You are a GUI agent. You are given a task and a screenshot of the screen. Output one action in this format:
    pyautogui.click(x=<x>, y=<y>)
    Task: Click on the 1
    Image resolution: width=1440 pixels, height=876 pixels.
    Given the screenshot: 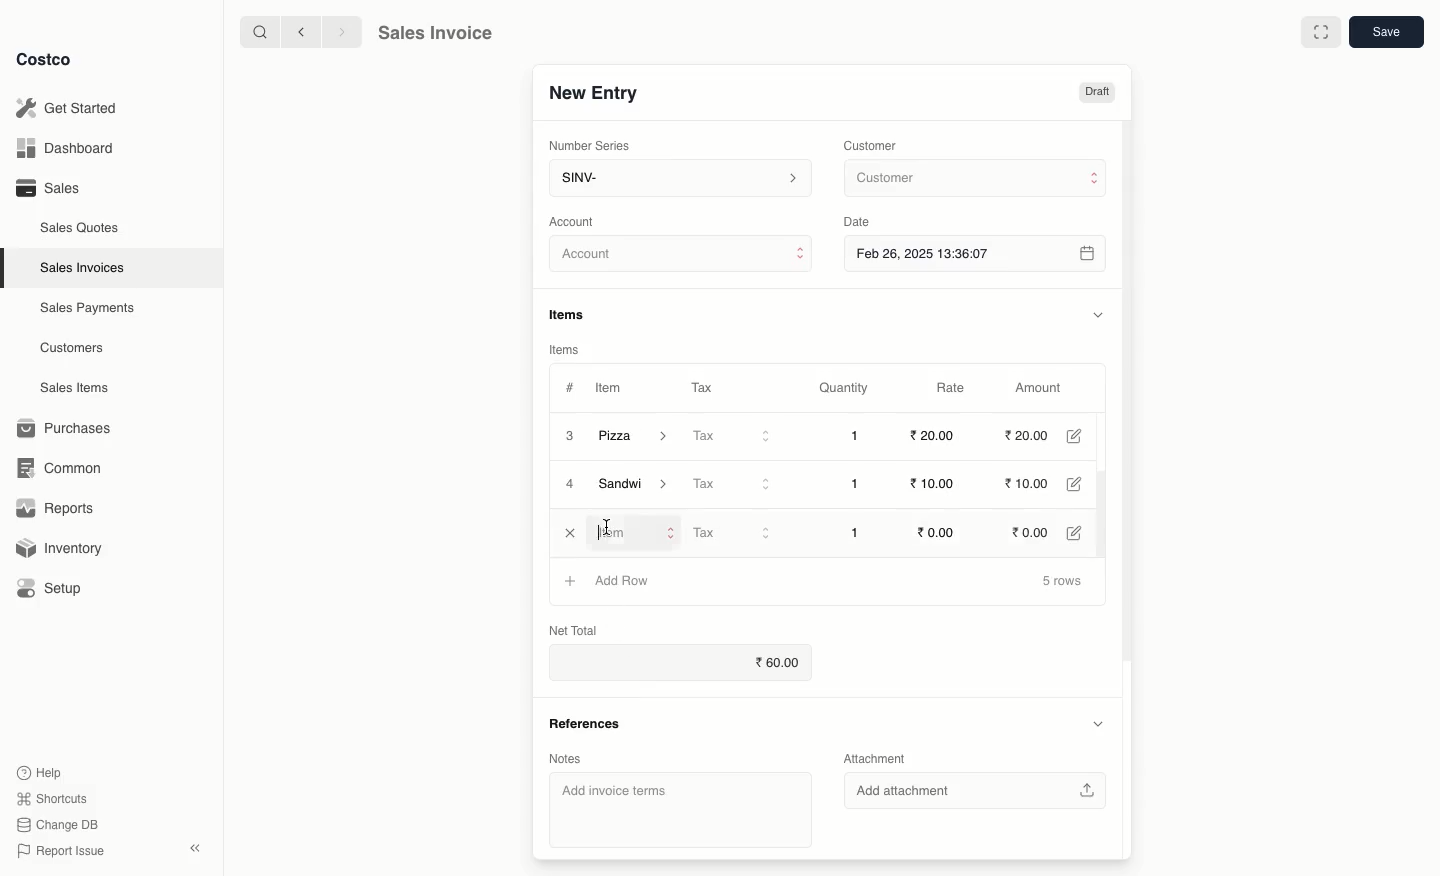 What is the action you would take?
    pyautogui.click(x=858, y=531)
    